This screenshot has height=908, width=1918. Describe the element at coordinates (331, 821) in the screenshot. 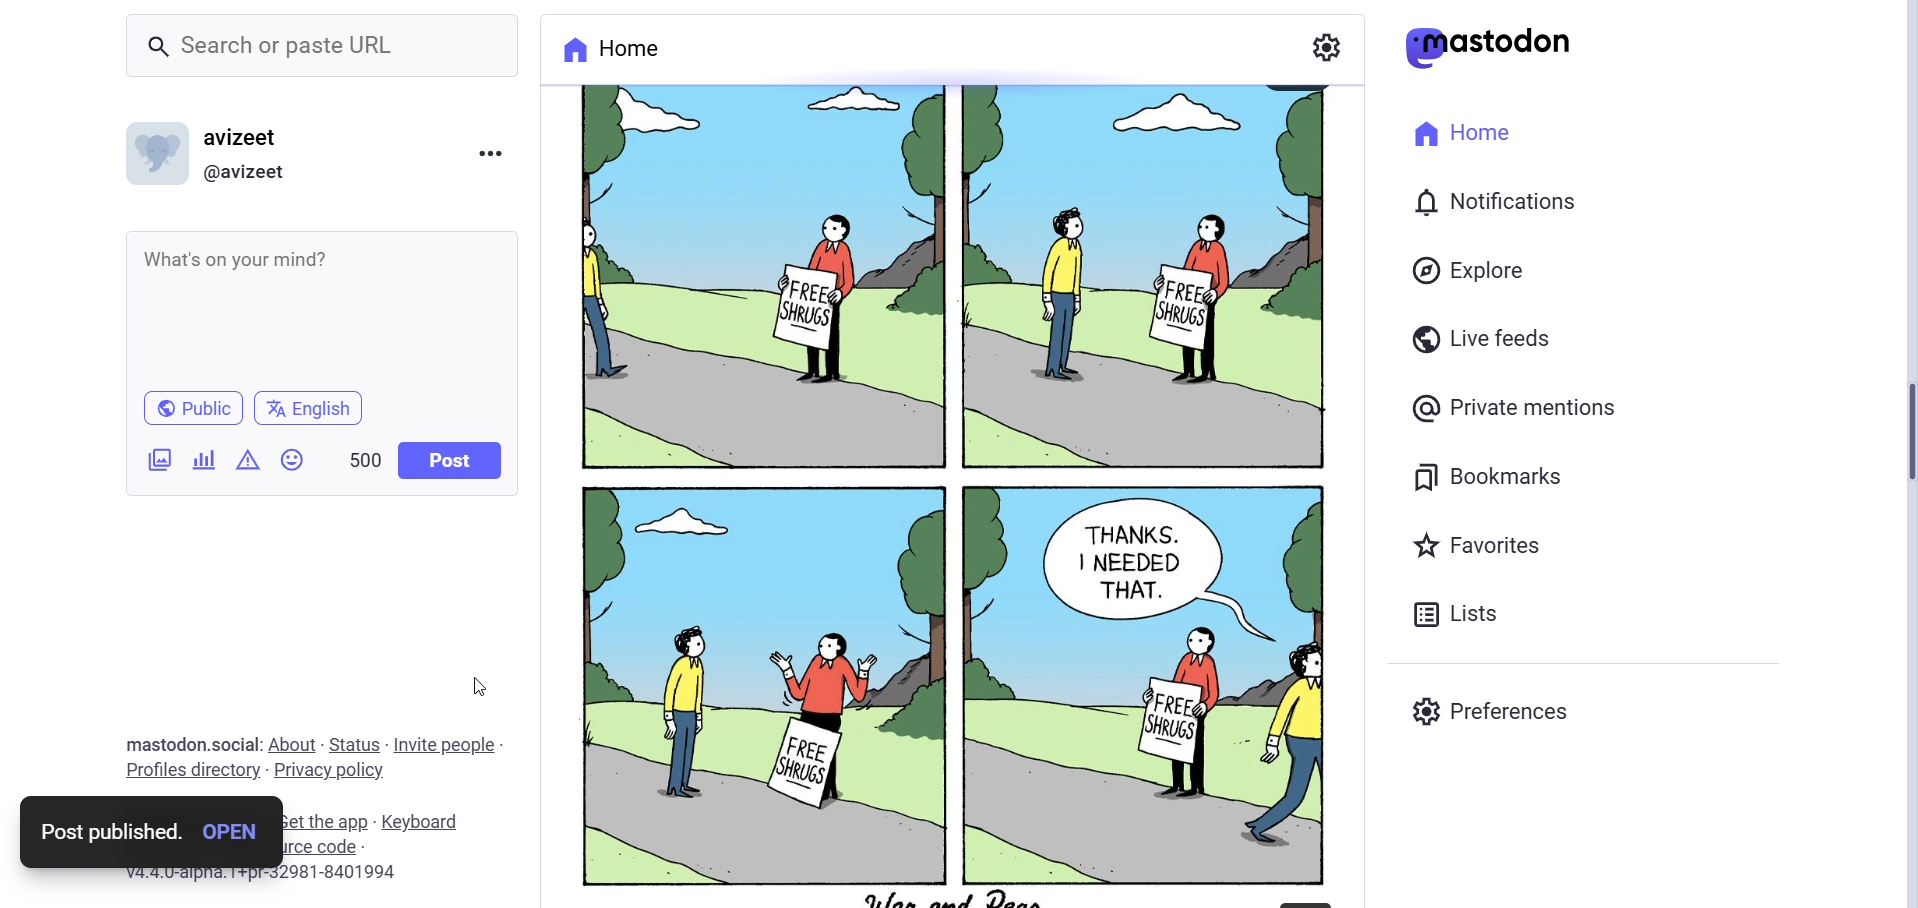

I see `Get the app` at that location.